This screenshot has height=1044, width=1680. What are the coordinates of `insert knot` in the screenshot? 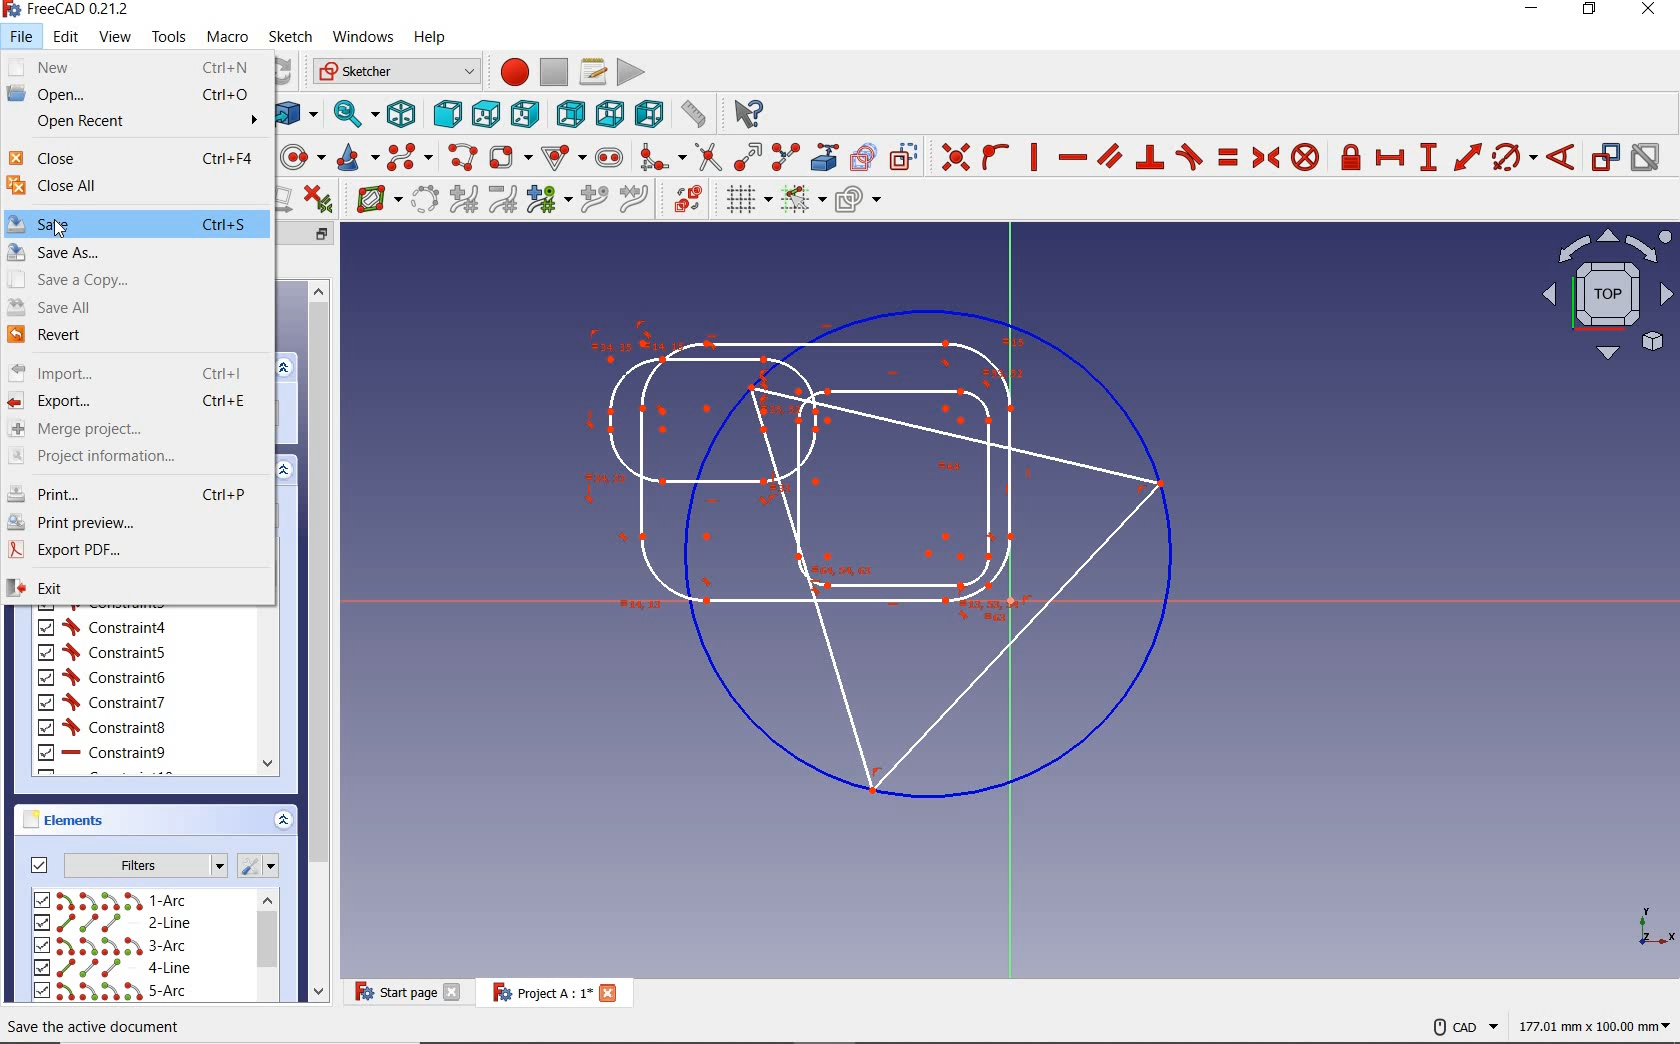 It's located at (593, 198).